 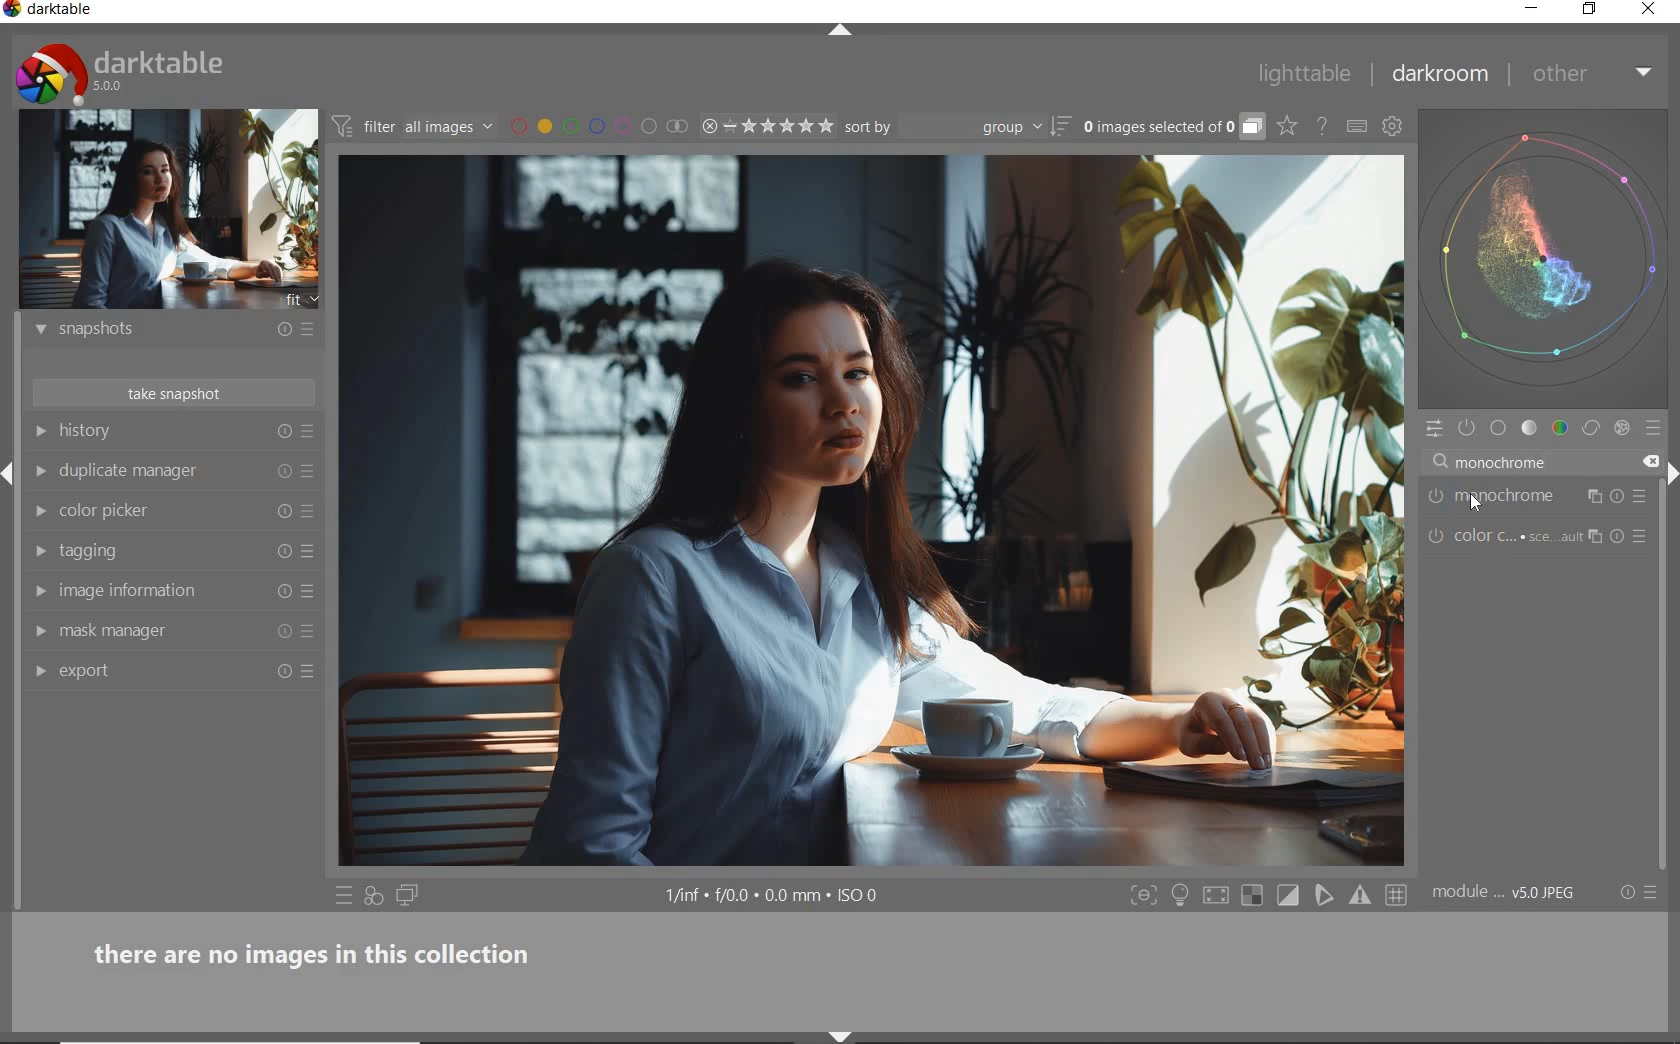 I want to click on quick access to preset, so click(x=344, y=895).